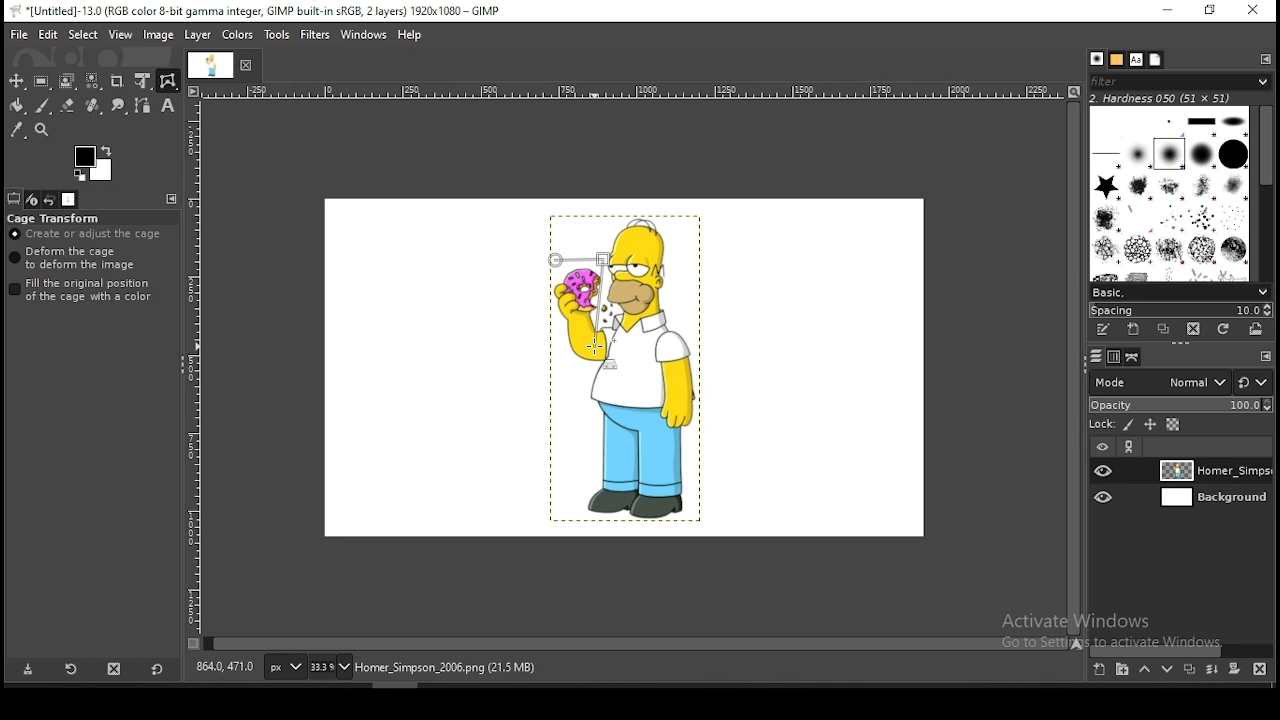 Image resolution: width=1280 pixels, height=720 pixels. What do you see at coordinates (1127, 426) in the screenshot?
I see `lock pixels` at bounding box center [1127, 426].